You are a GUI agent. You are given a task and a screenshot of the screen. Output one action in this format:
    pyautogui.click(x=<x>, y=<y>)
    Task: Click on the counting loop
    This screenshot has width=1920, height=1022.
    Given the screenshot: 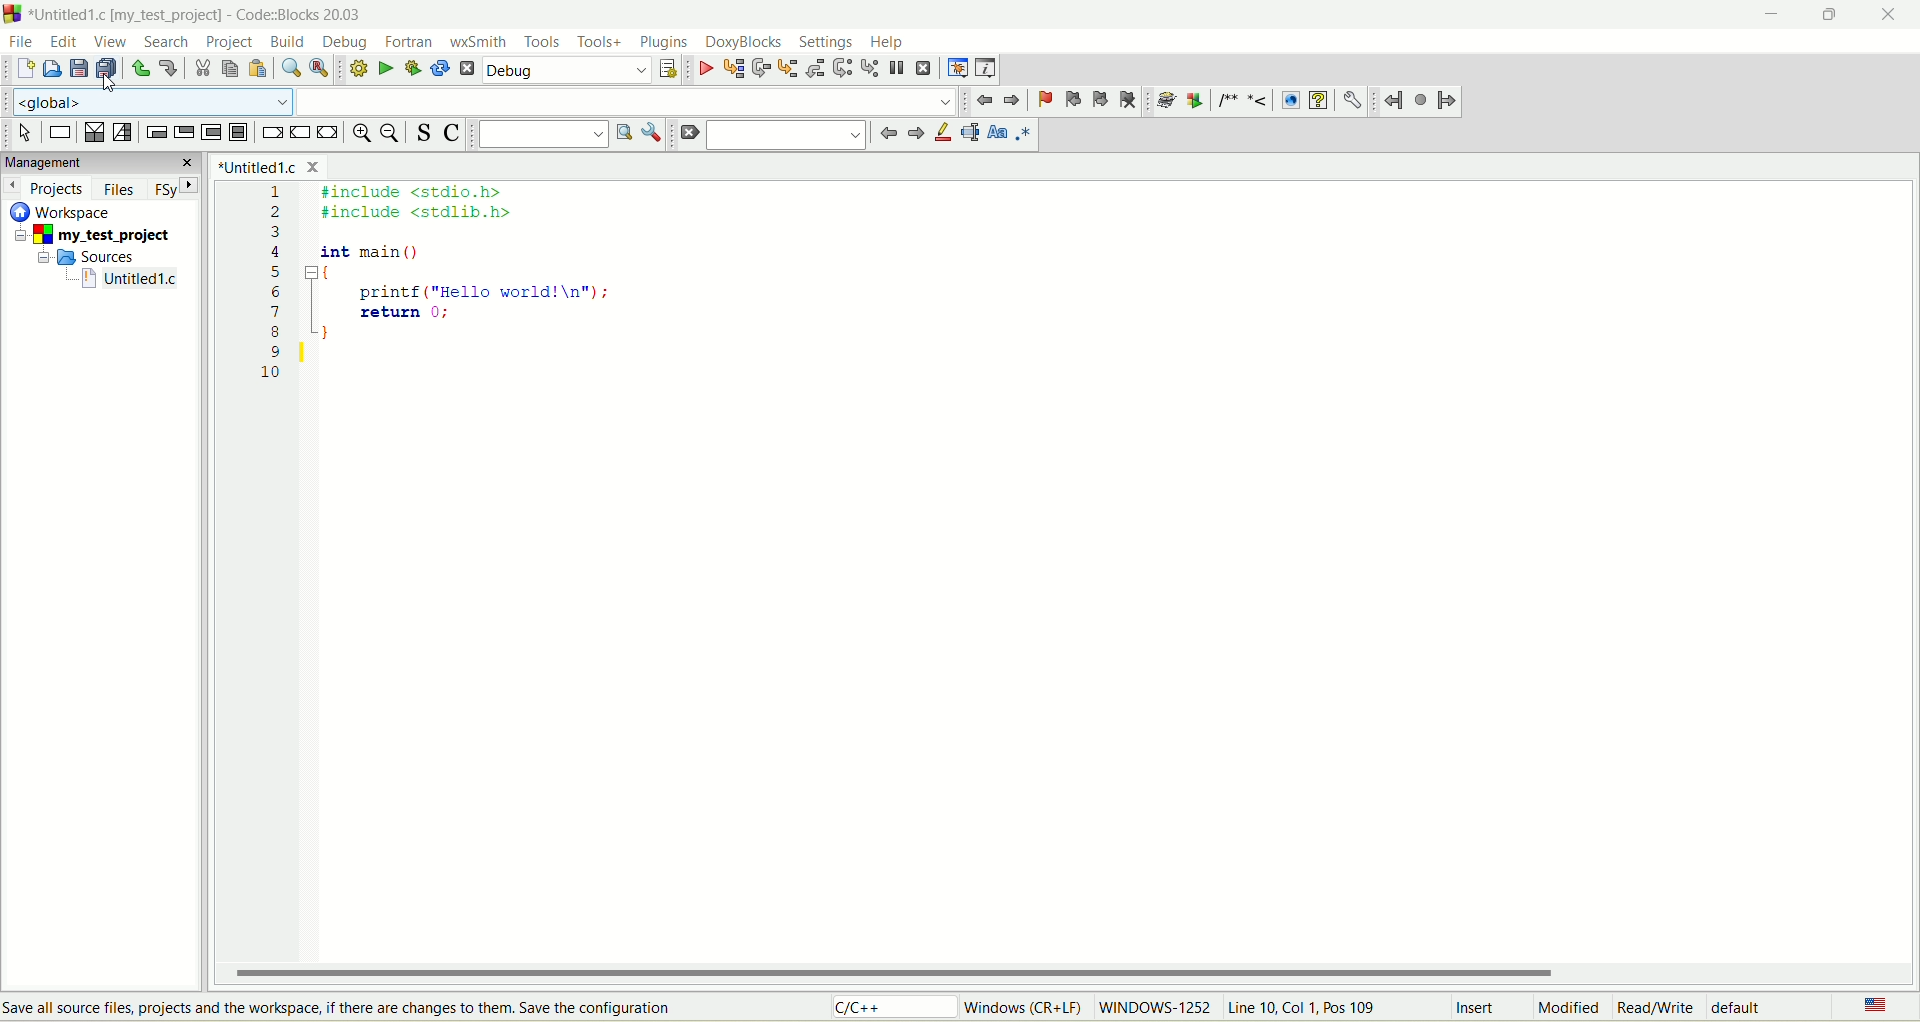 What is the action you would take?
    pyautogui.click(x=210, y=131)
    